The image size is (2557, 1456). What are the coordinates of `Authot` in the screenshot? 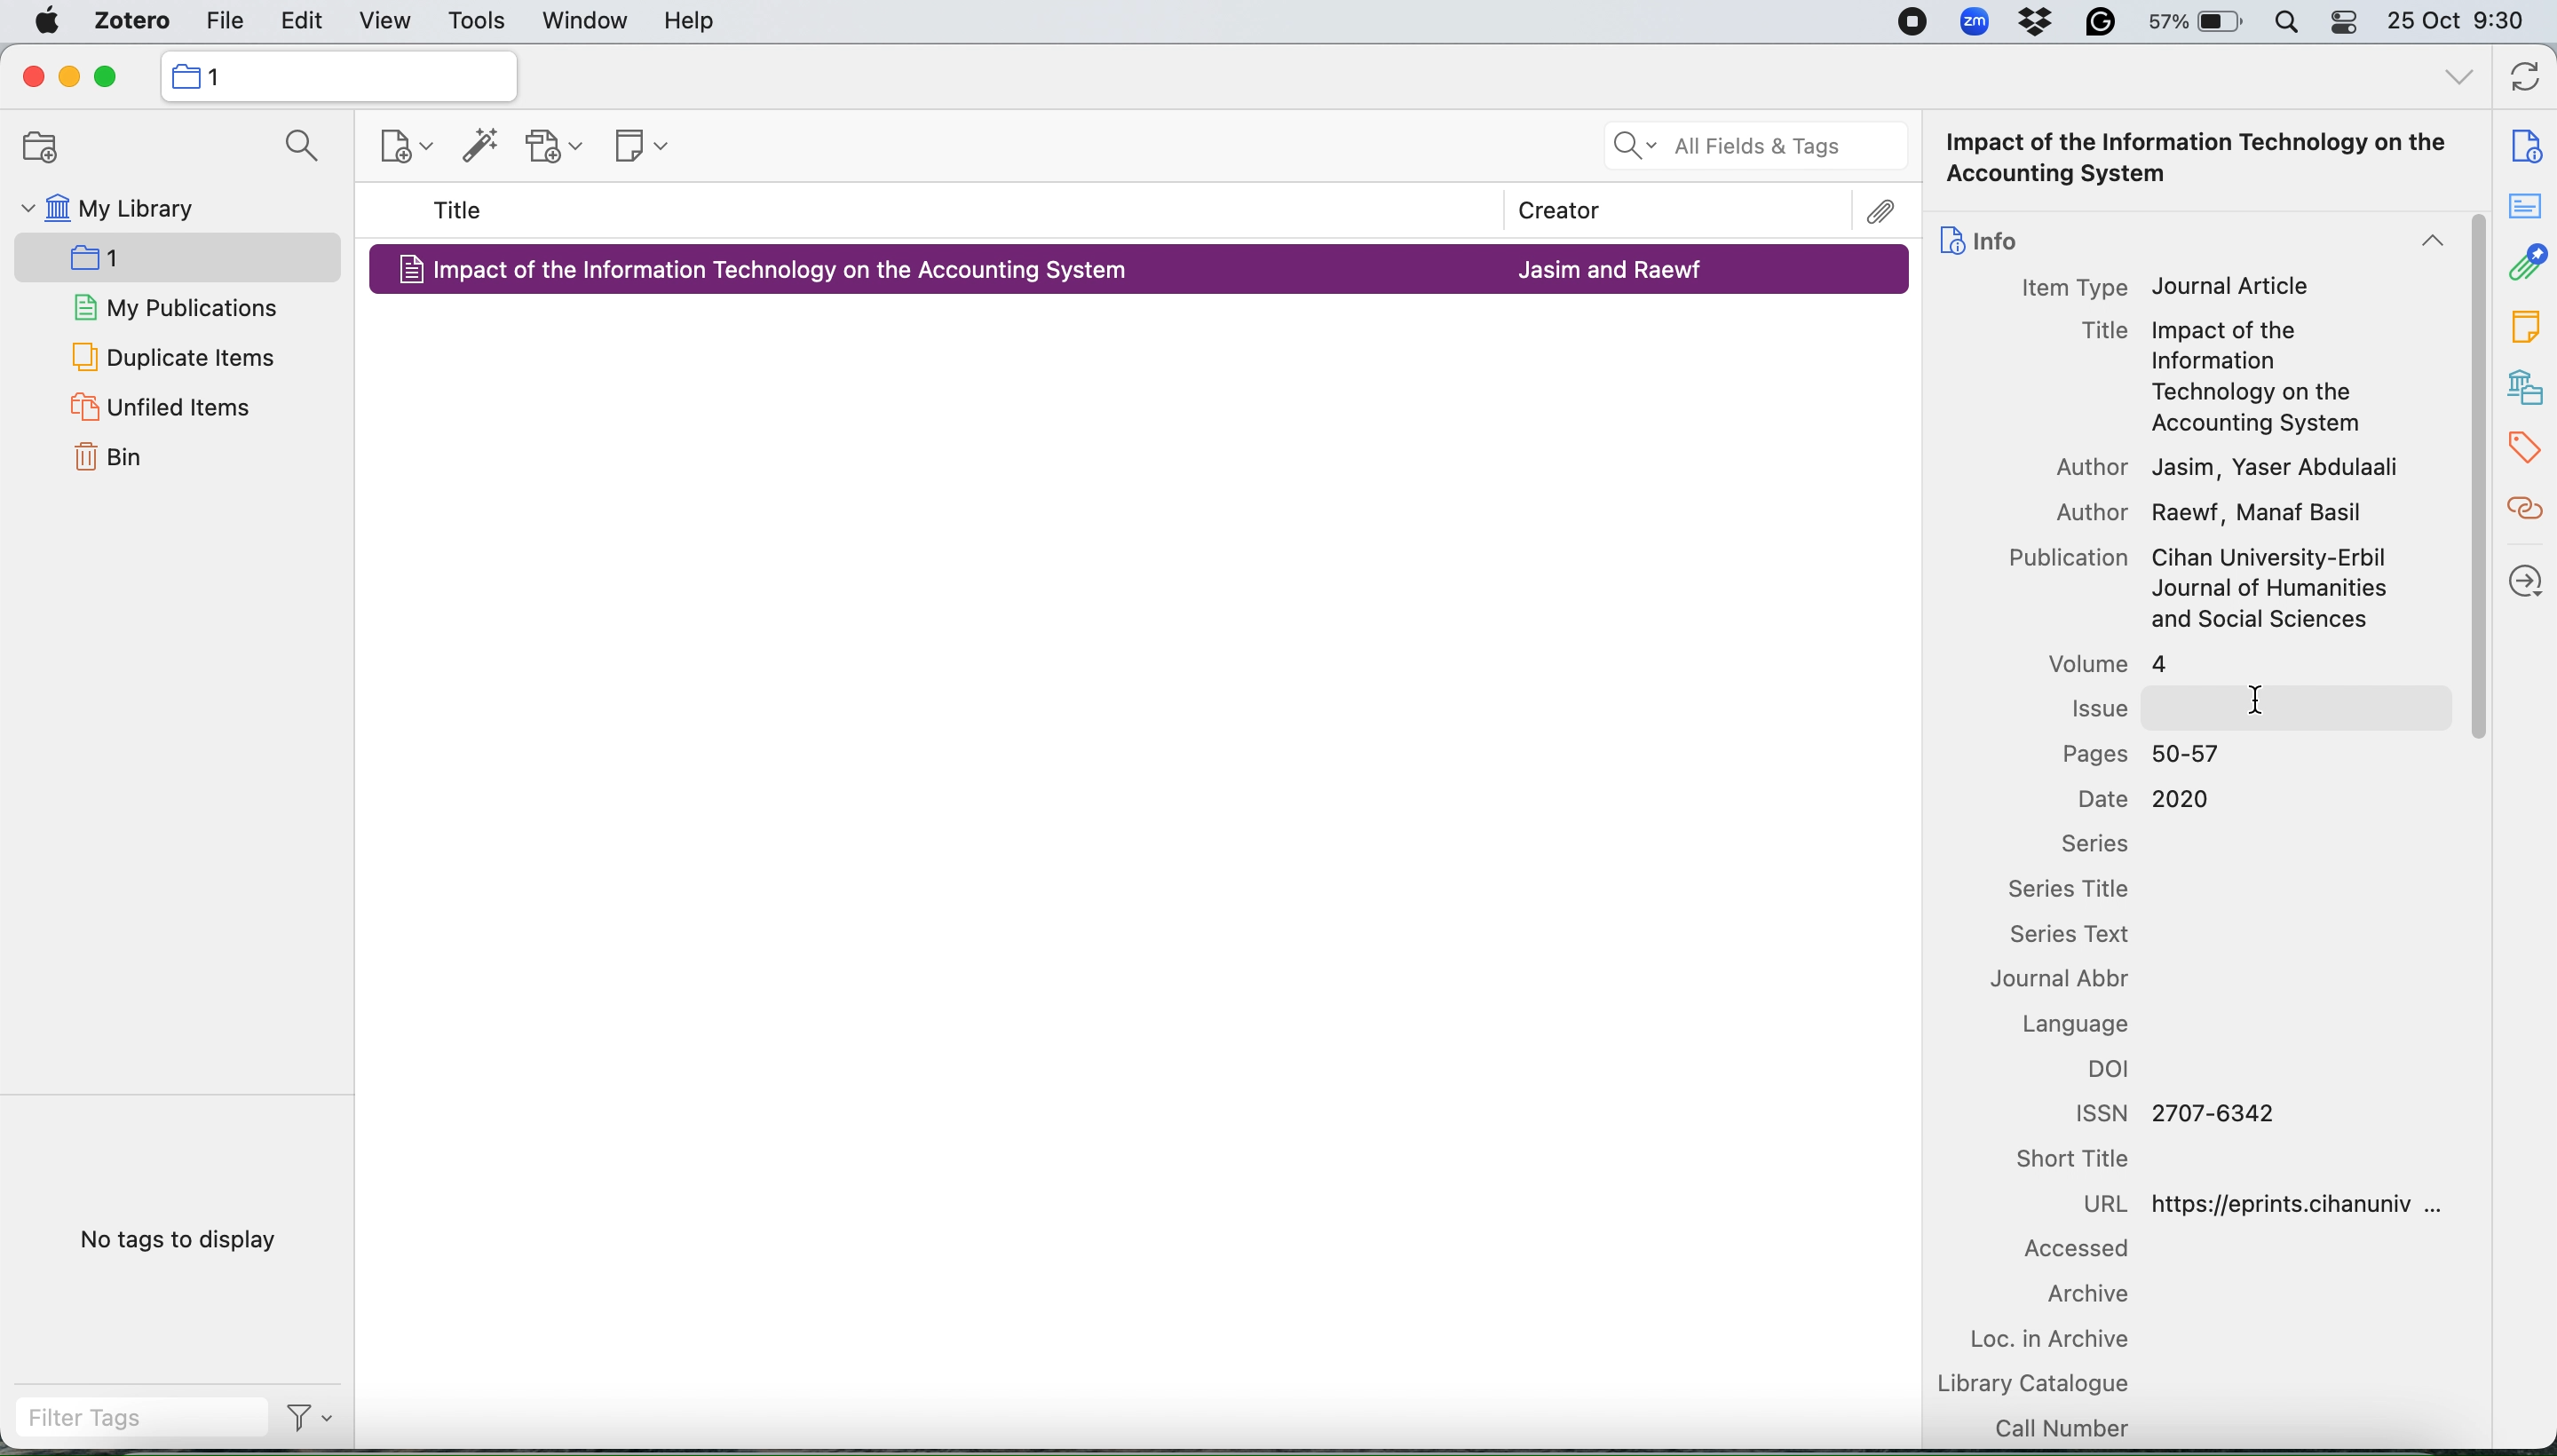 It's located at (2073, 511).